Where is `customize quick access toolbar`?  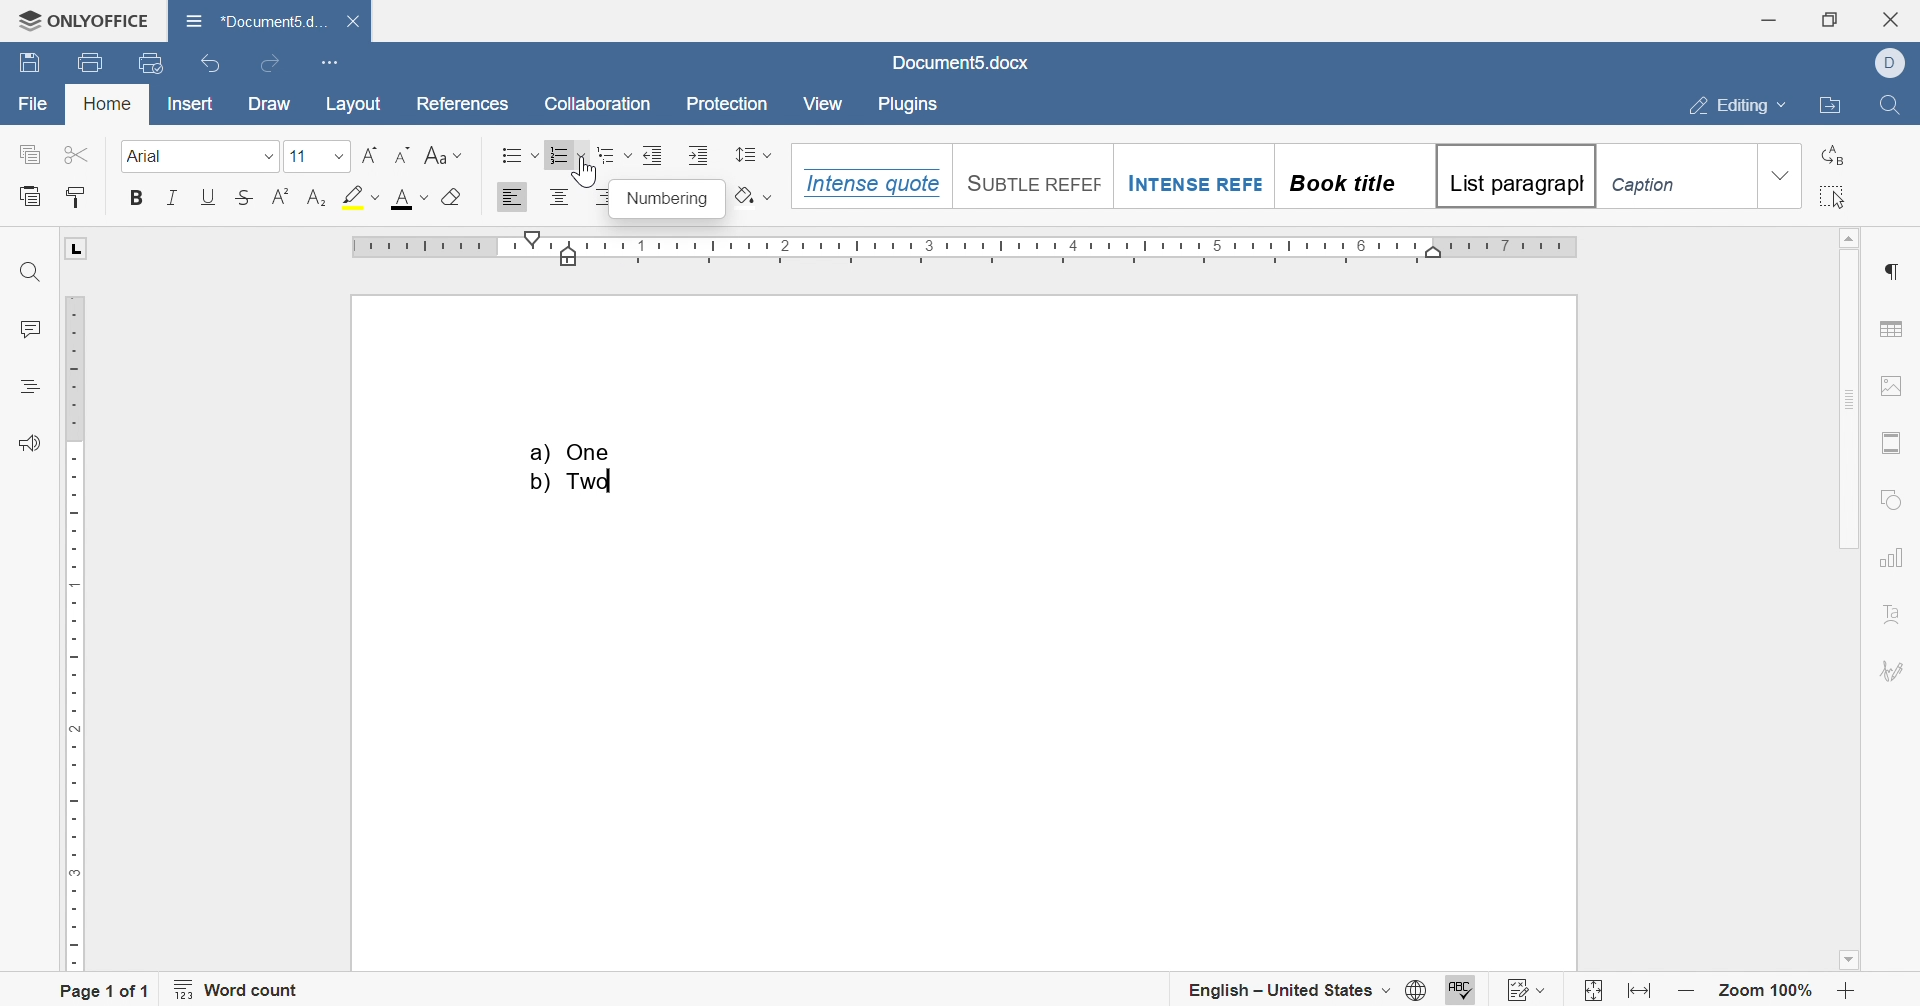 customize quick access toolbar is located at coordinates (331, 62).